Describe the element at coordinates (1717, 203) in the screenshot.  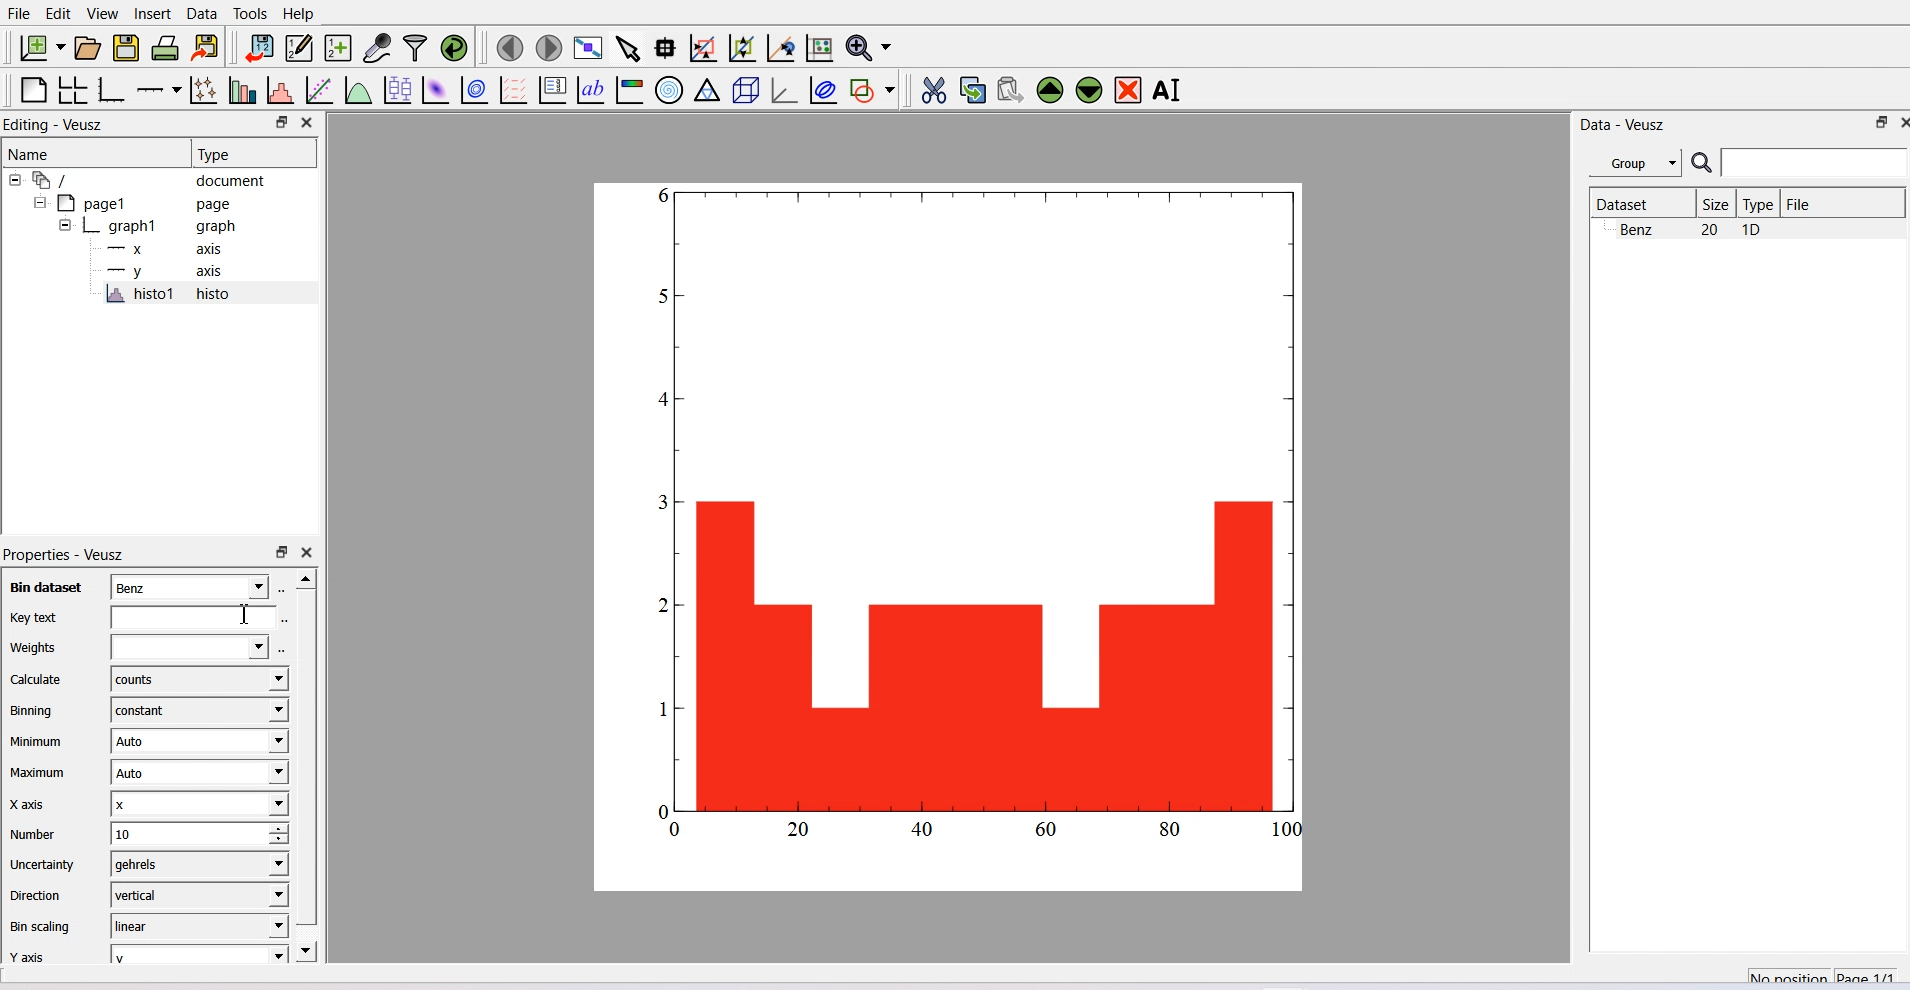
I see `Size` at that location.